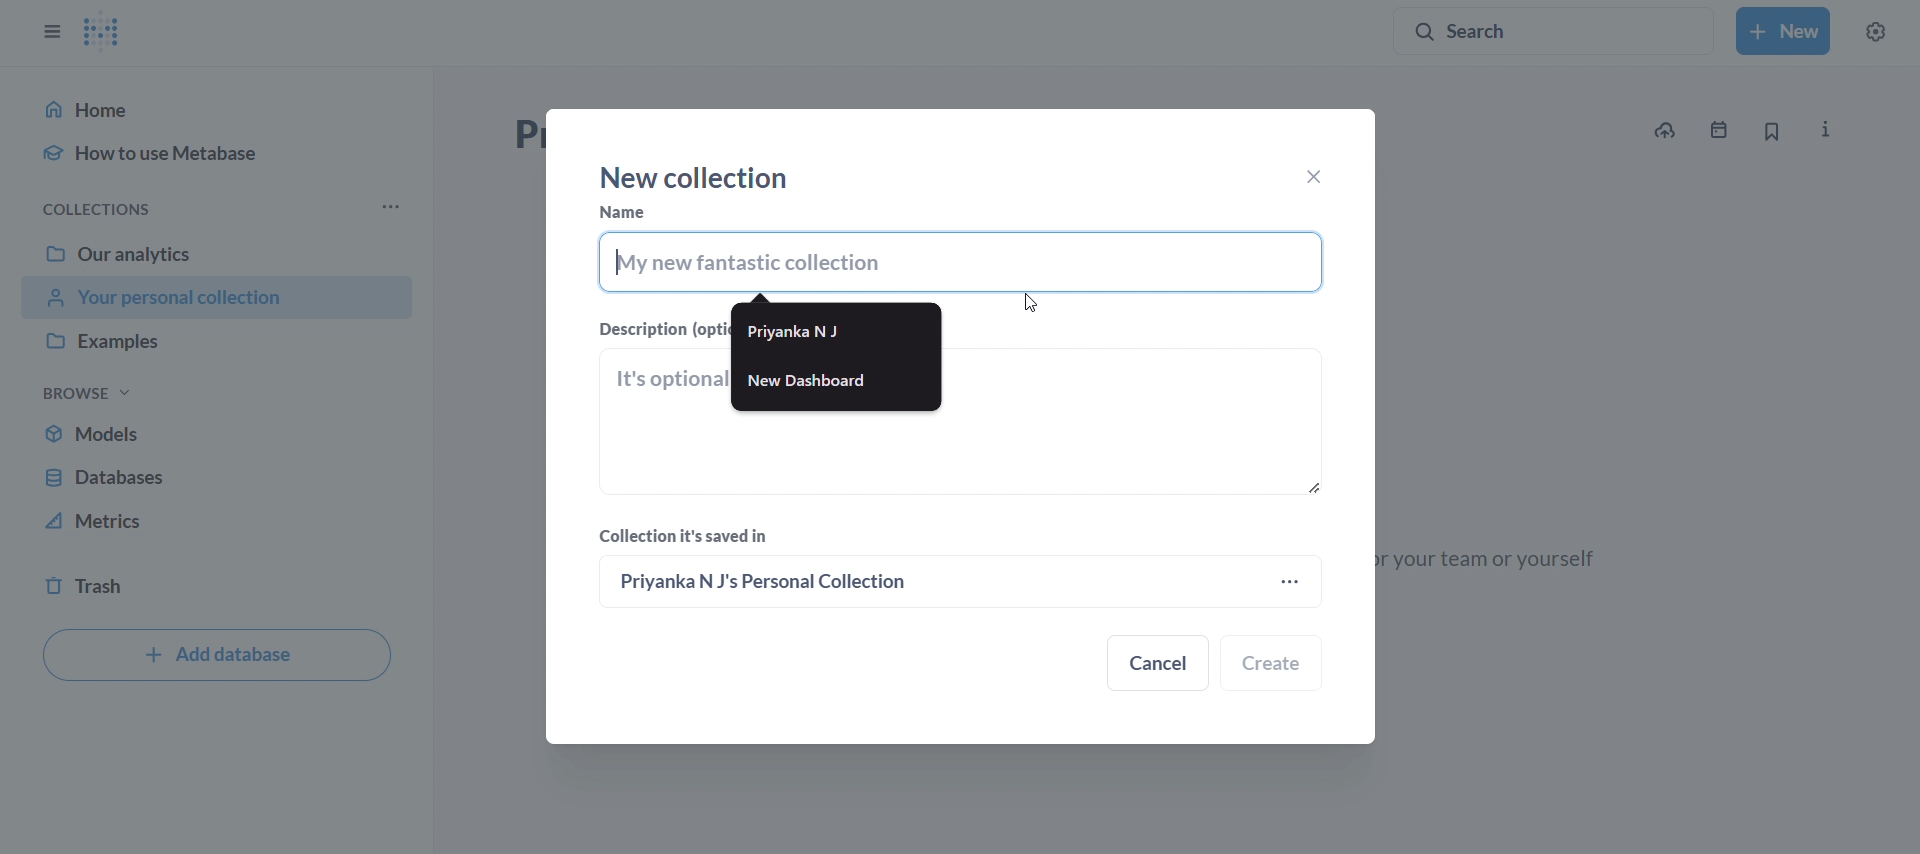 The width and height of the screenshot is (1920, 854). I want to click on new collection, so click(1785, 31).